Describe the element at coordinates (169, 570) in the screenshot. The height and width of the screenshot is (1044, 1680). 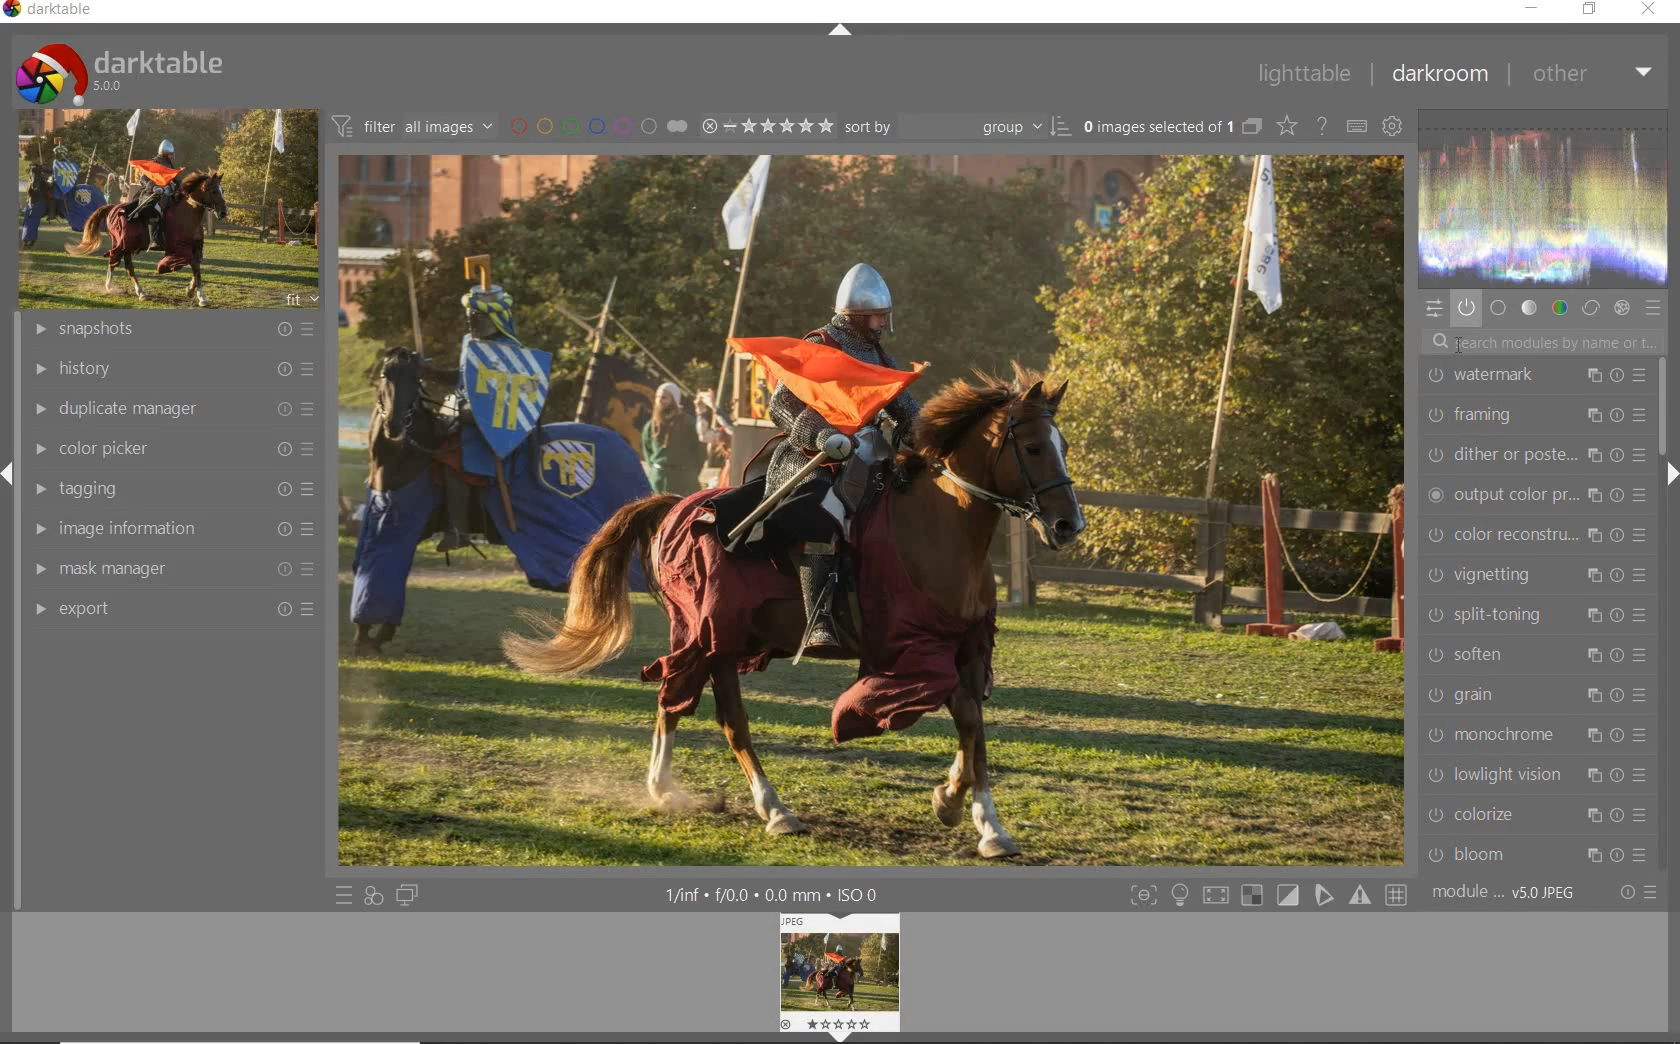
I see `mask manager` at that location.